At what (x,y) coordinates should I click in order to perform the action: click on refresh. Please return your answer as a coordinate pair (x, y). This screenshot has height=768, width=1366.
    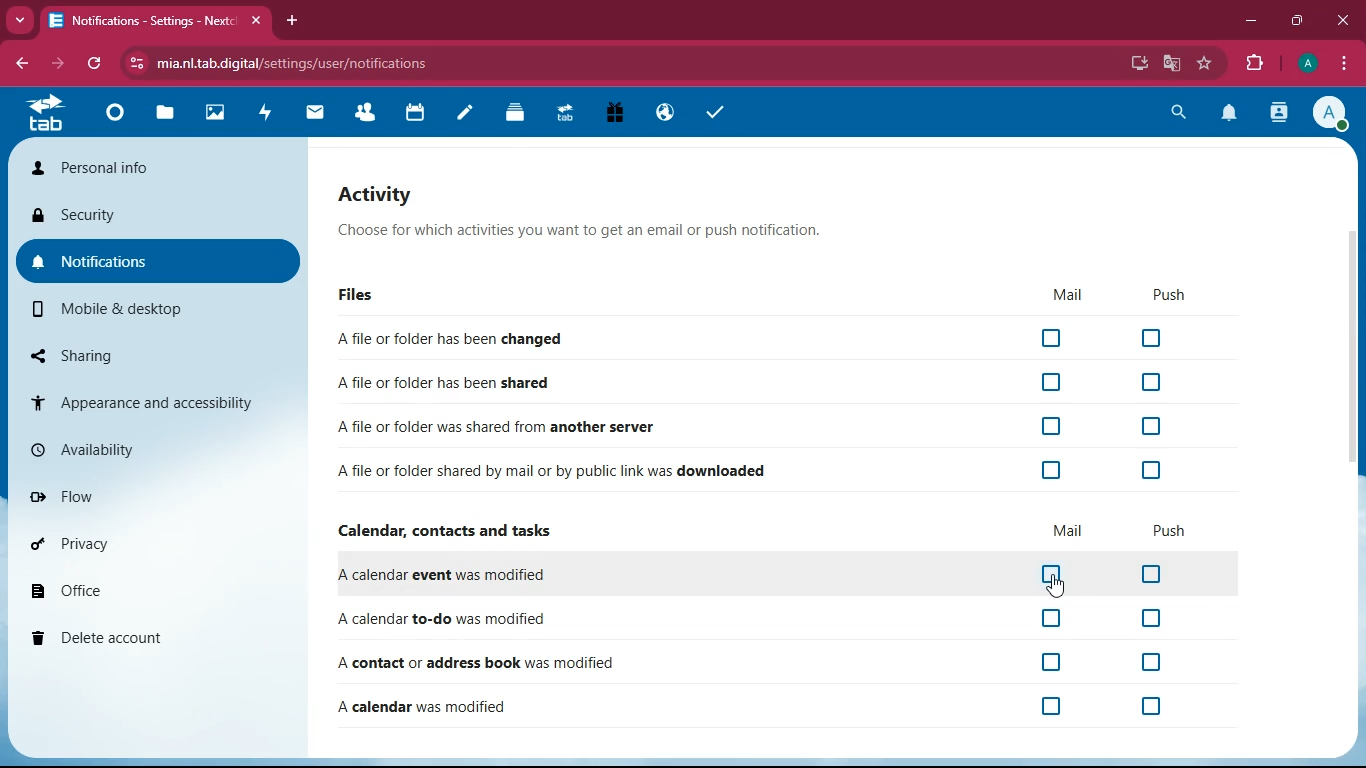
    Looking at the image, I should click on (96, 62).